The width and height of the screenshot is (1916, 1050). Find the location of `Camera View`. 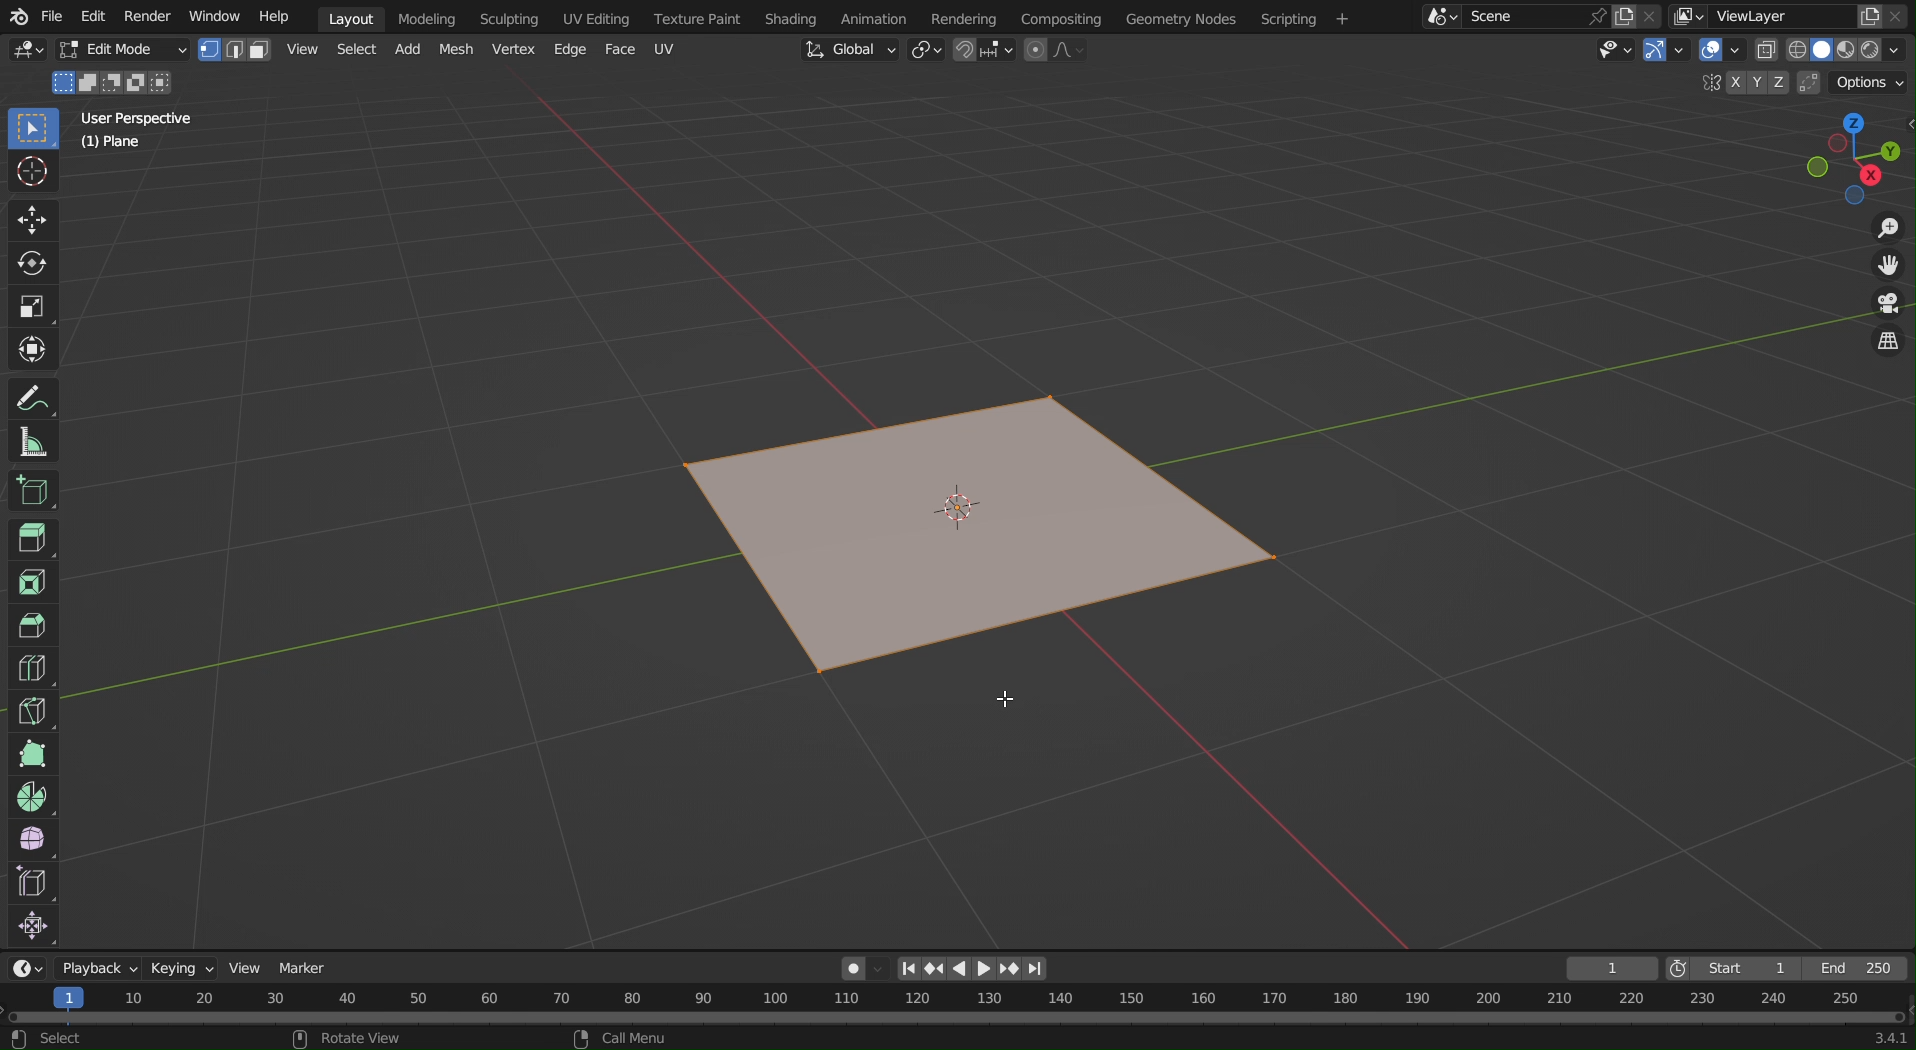

Camera View is located at coordinates (1888, 307).